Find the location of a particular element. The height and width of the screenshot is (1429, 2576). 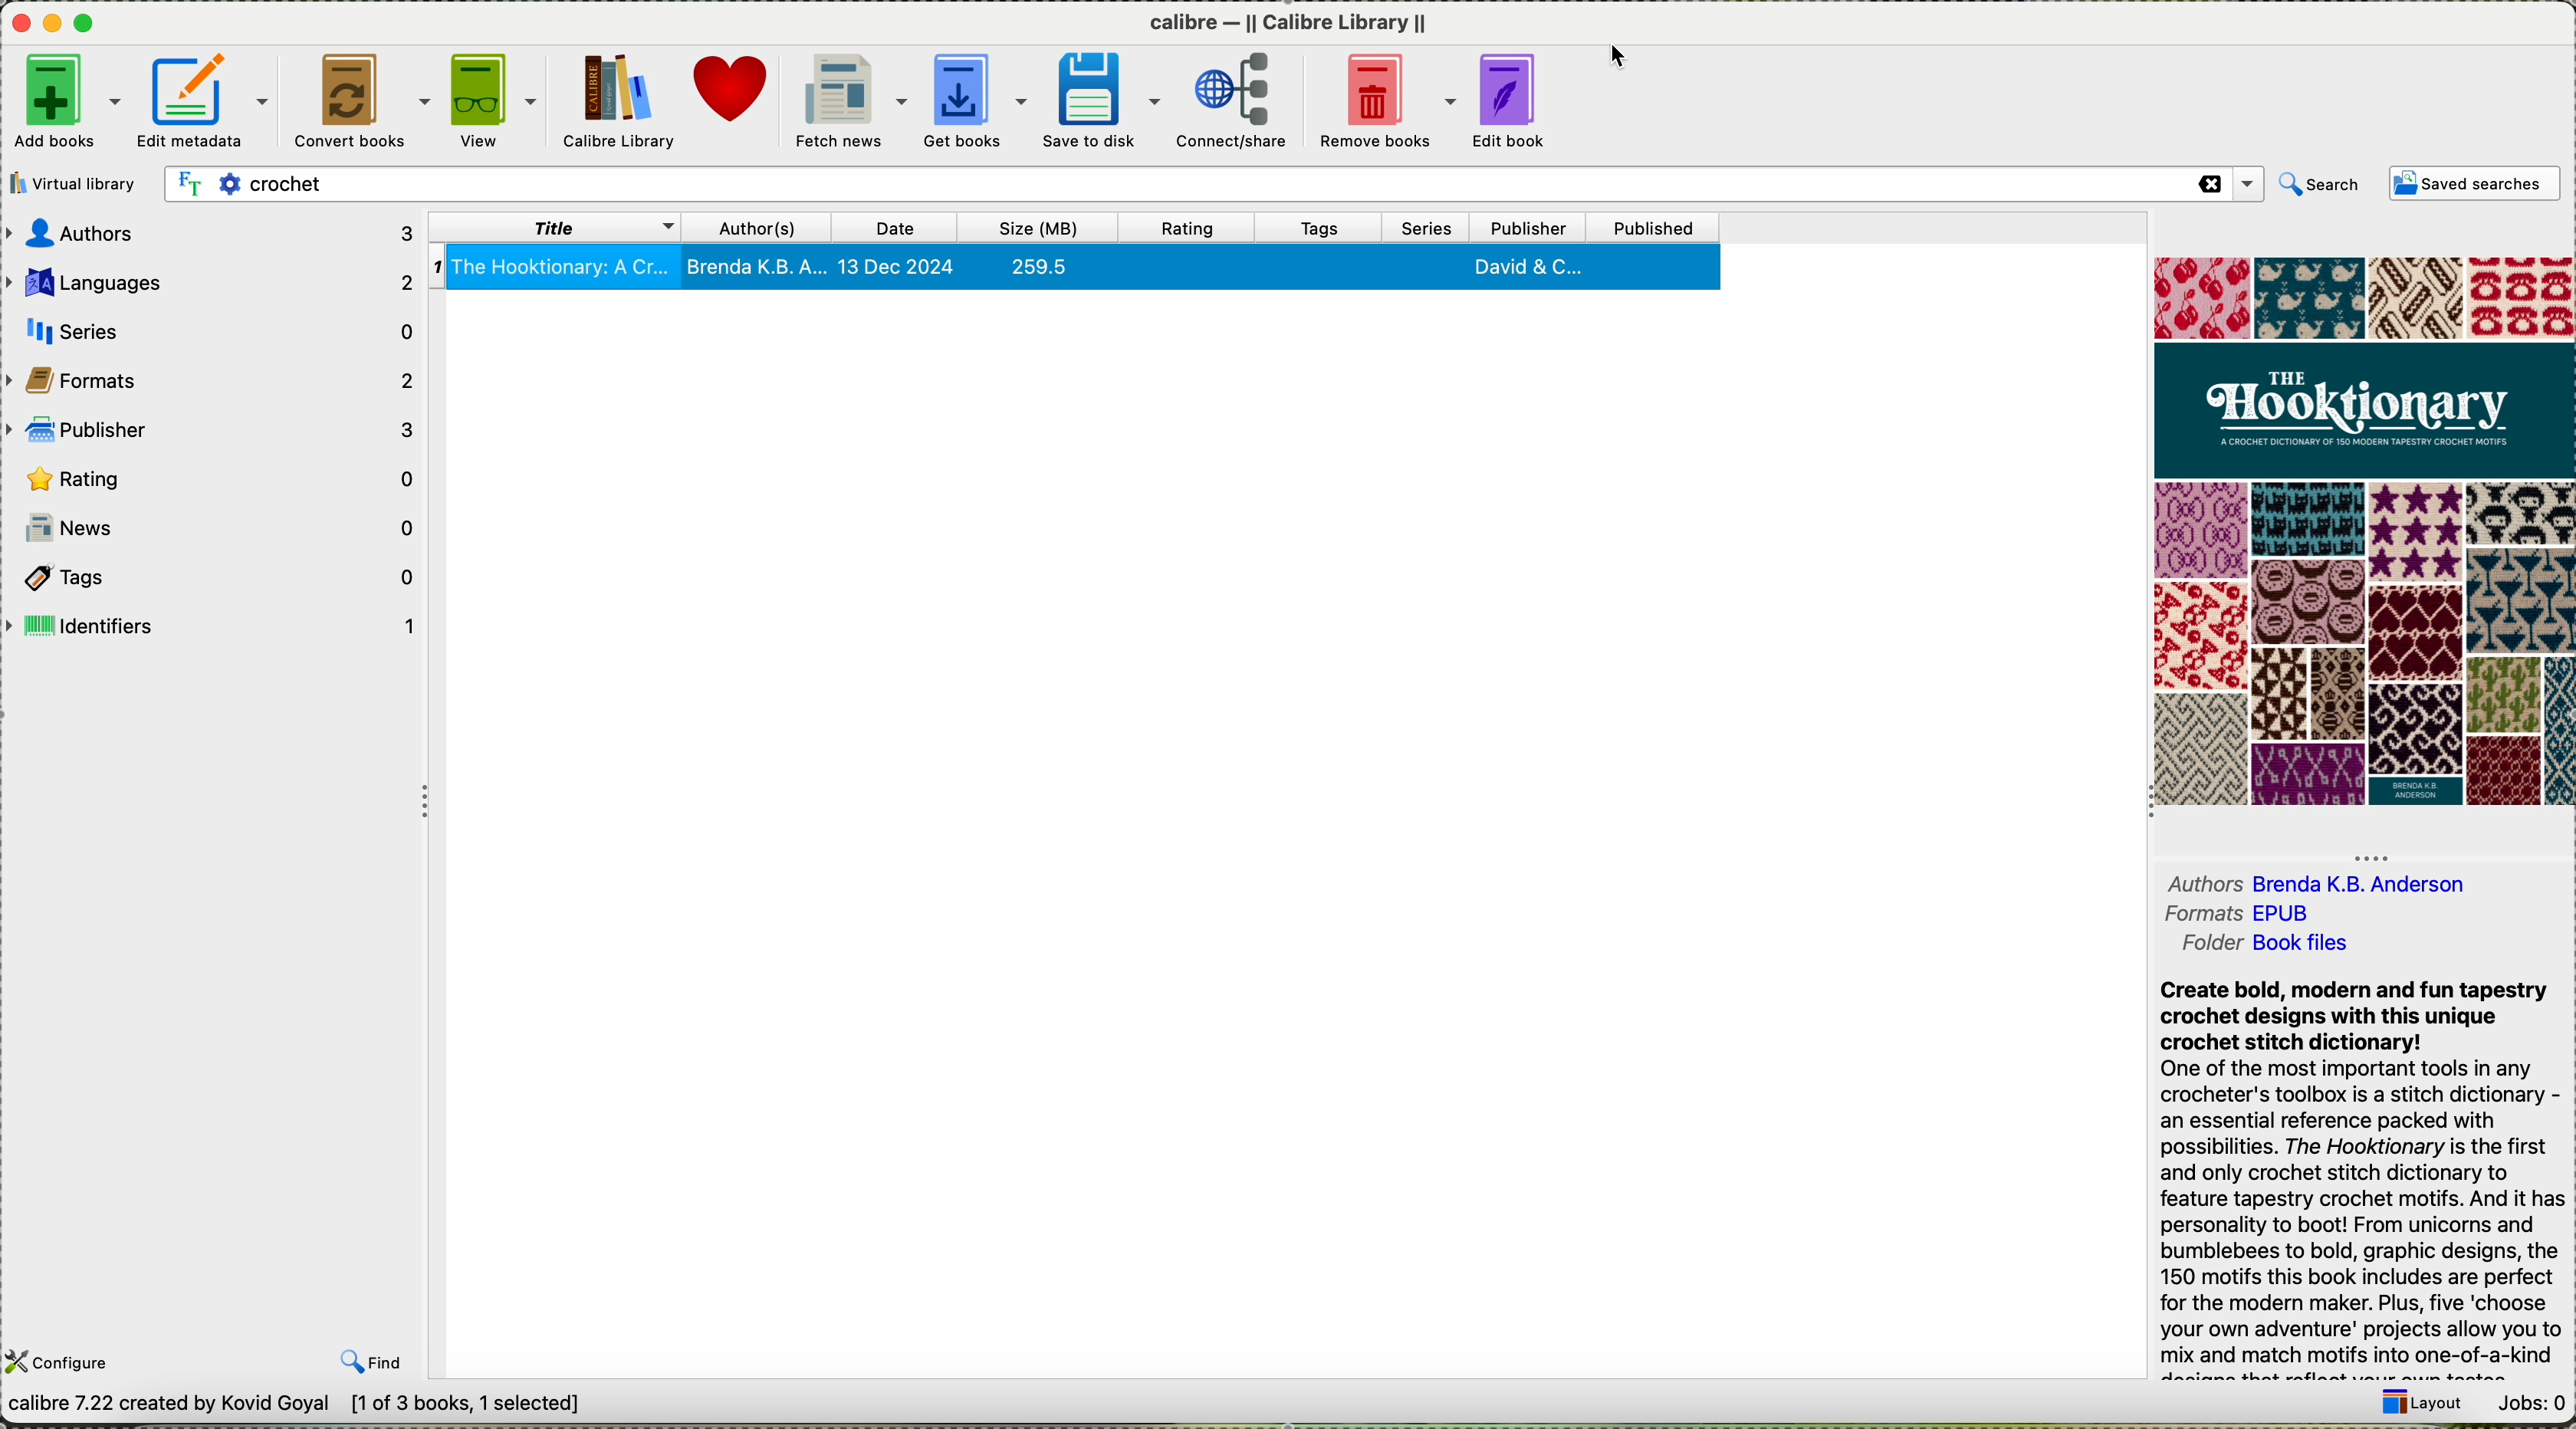

delete search is located at coordinates (2208, 184).